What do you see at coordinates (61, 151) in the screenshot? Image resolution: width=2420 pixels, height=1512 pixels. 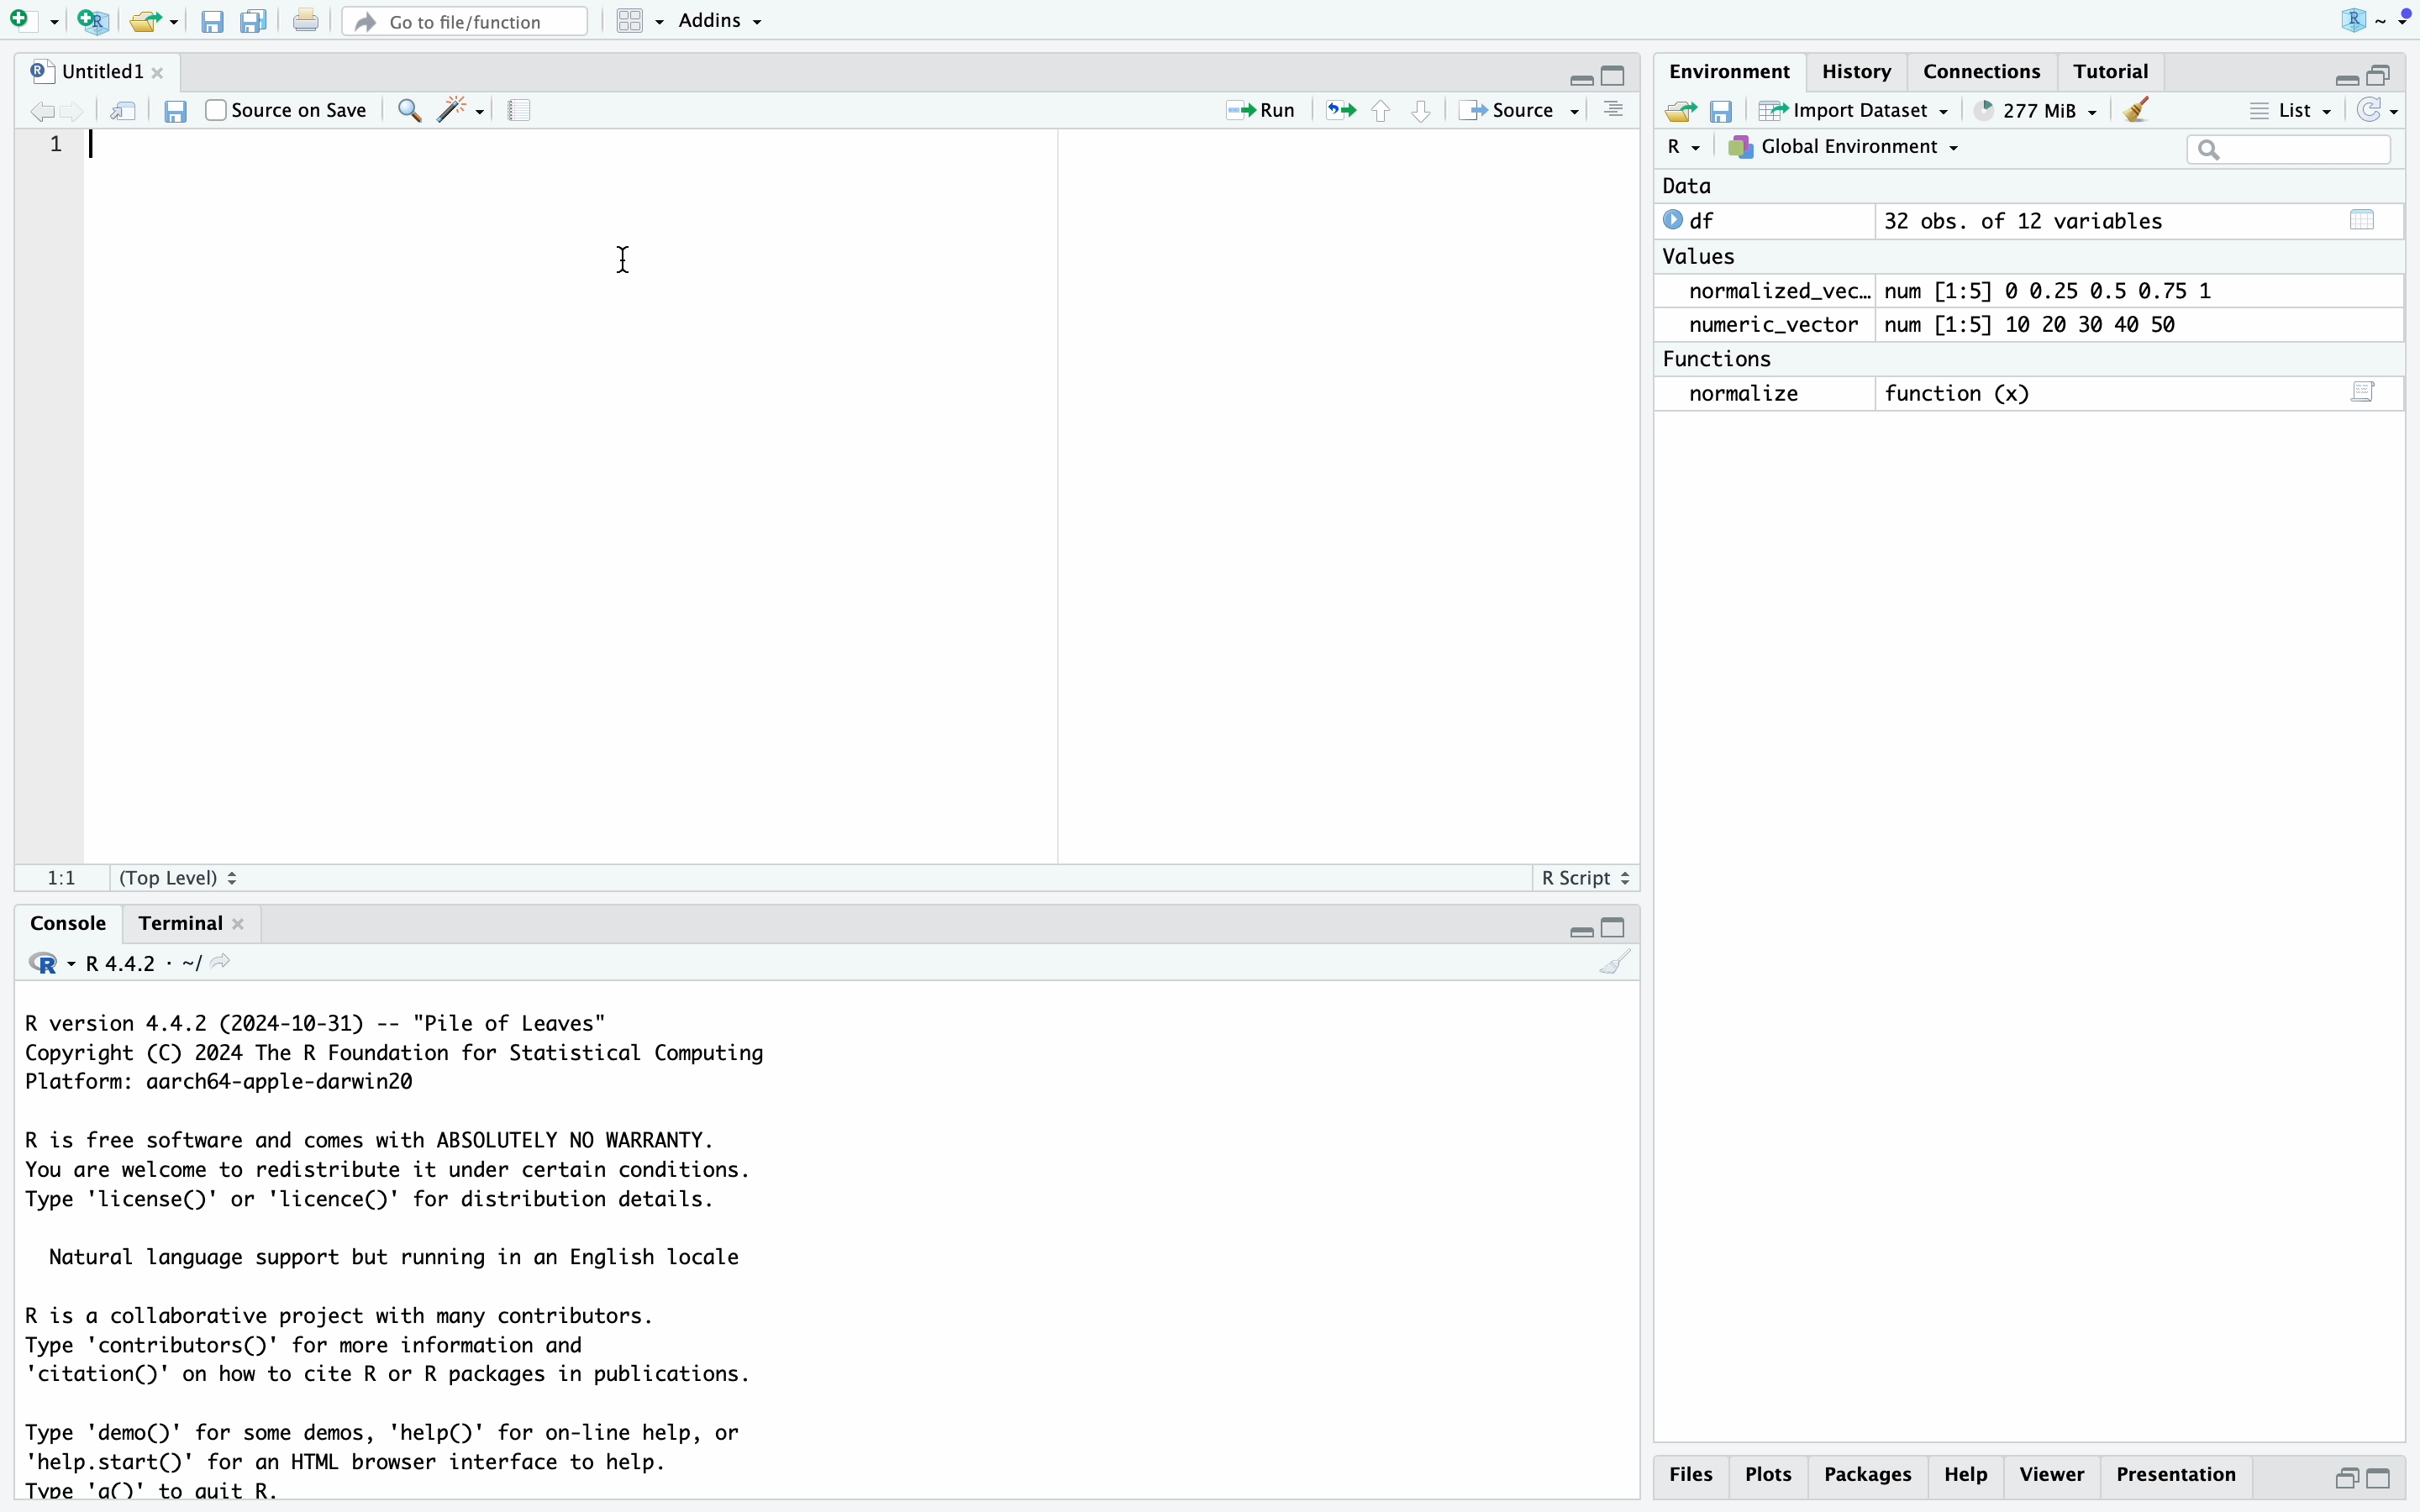 I see `CODE LINE` at bounding box center [61, 151].